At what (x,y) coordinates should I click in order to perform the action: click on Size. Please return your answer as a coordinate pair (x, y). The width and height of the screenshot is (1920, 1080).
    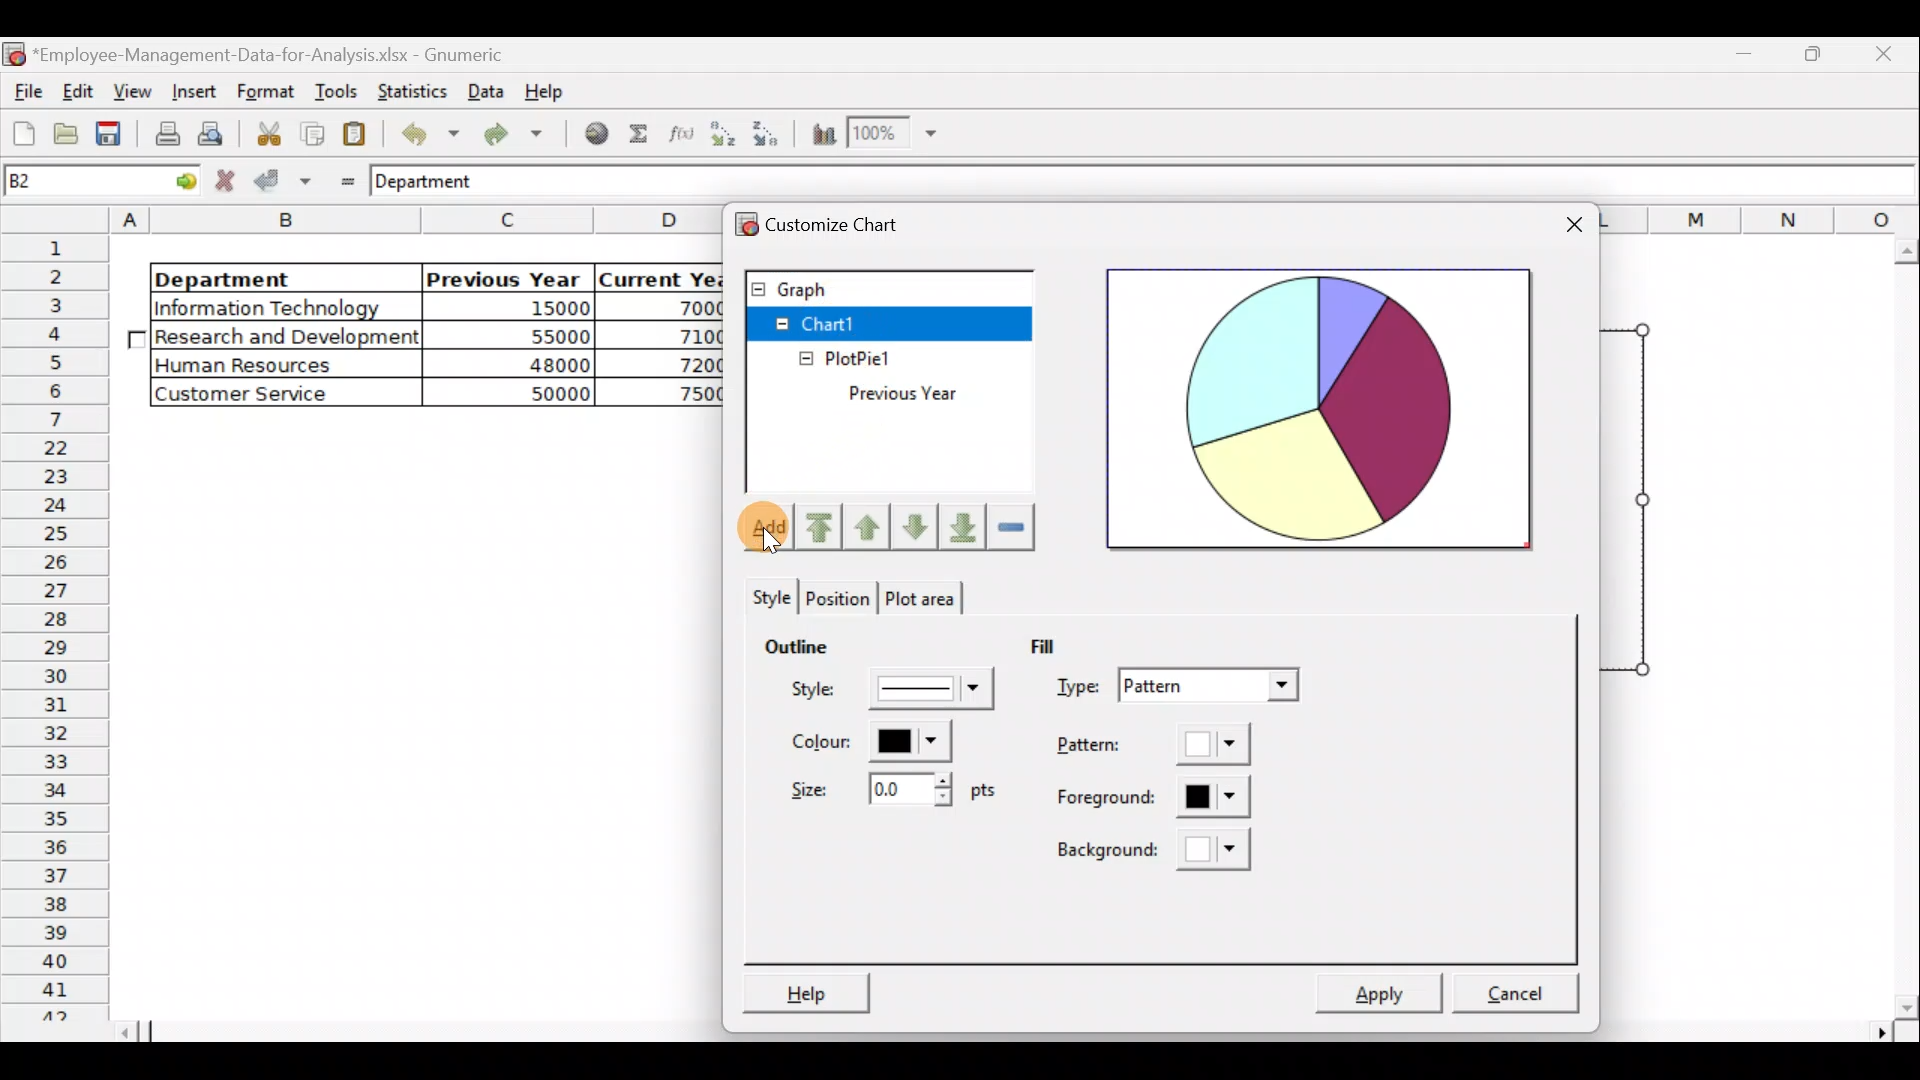
    Looking at the image, I should click on (889, 791).